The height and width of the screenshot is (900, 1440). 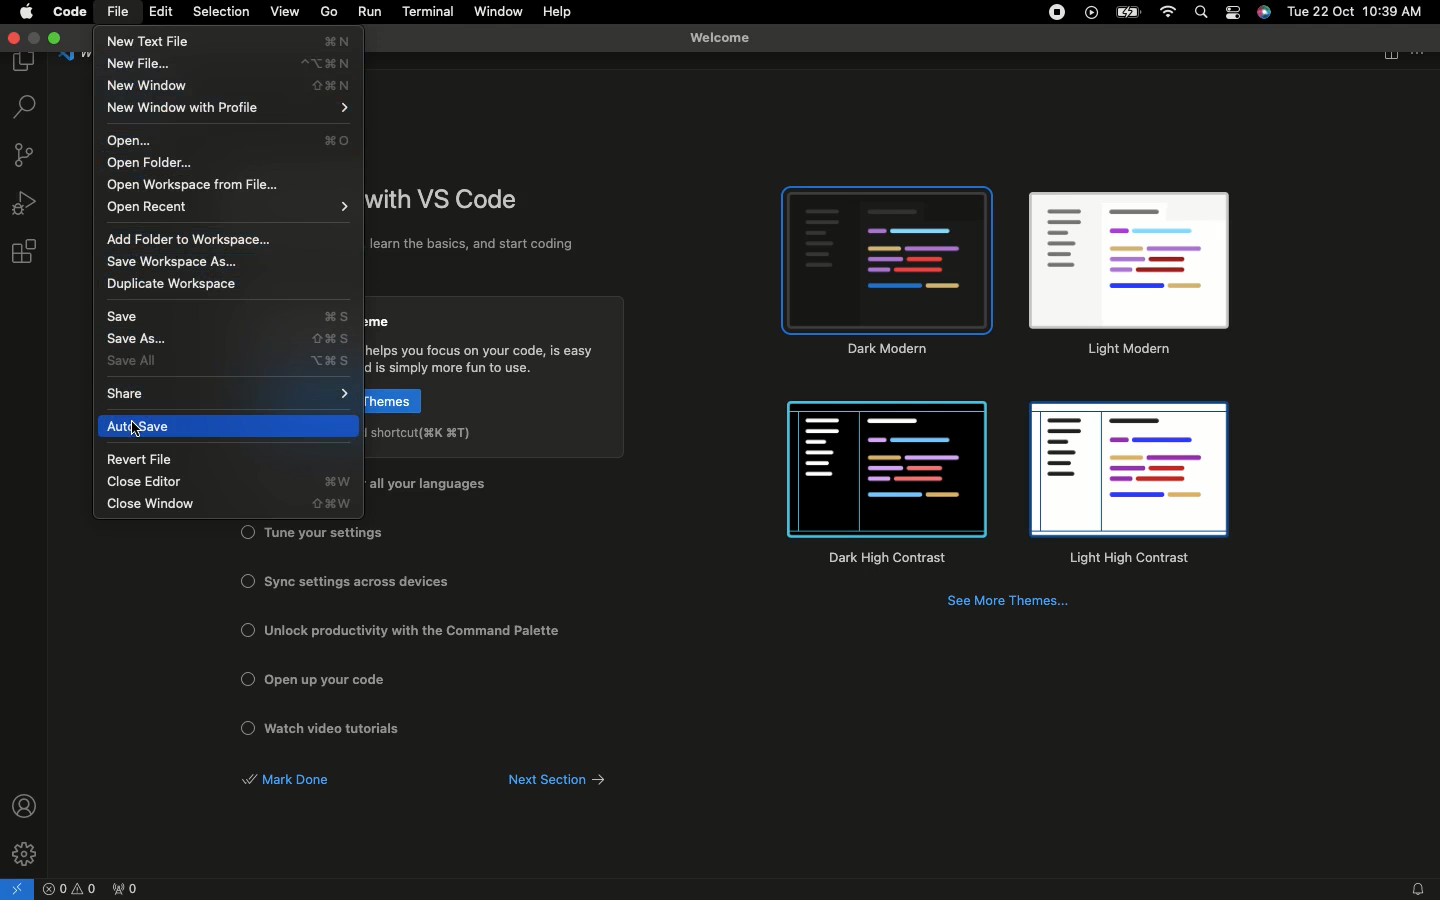 What do you see at coordinates (888, 485) in the screenshot?
I see `Dark high contrast` at bounding box center [888, 485].